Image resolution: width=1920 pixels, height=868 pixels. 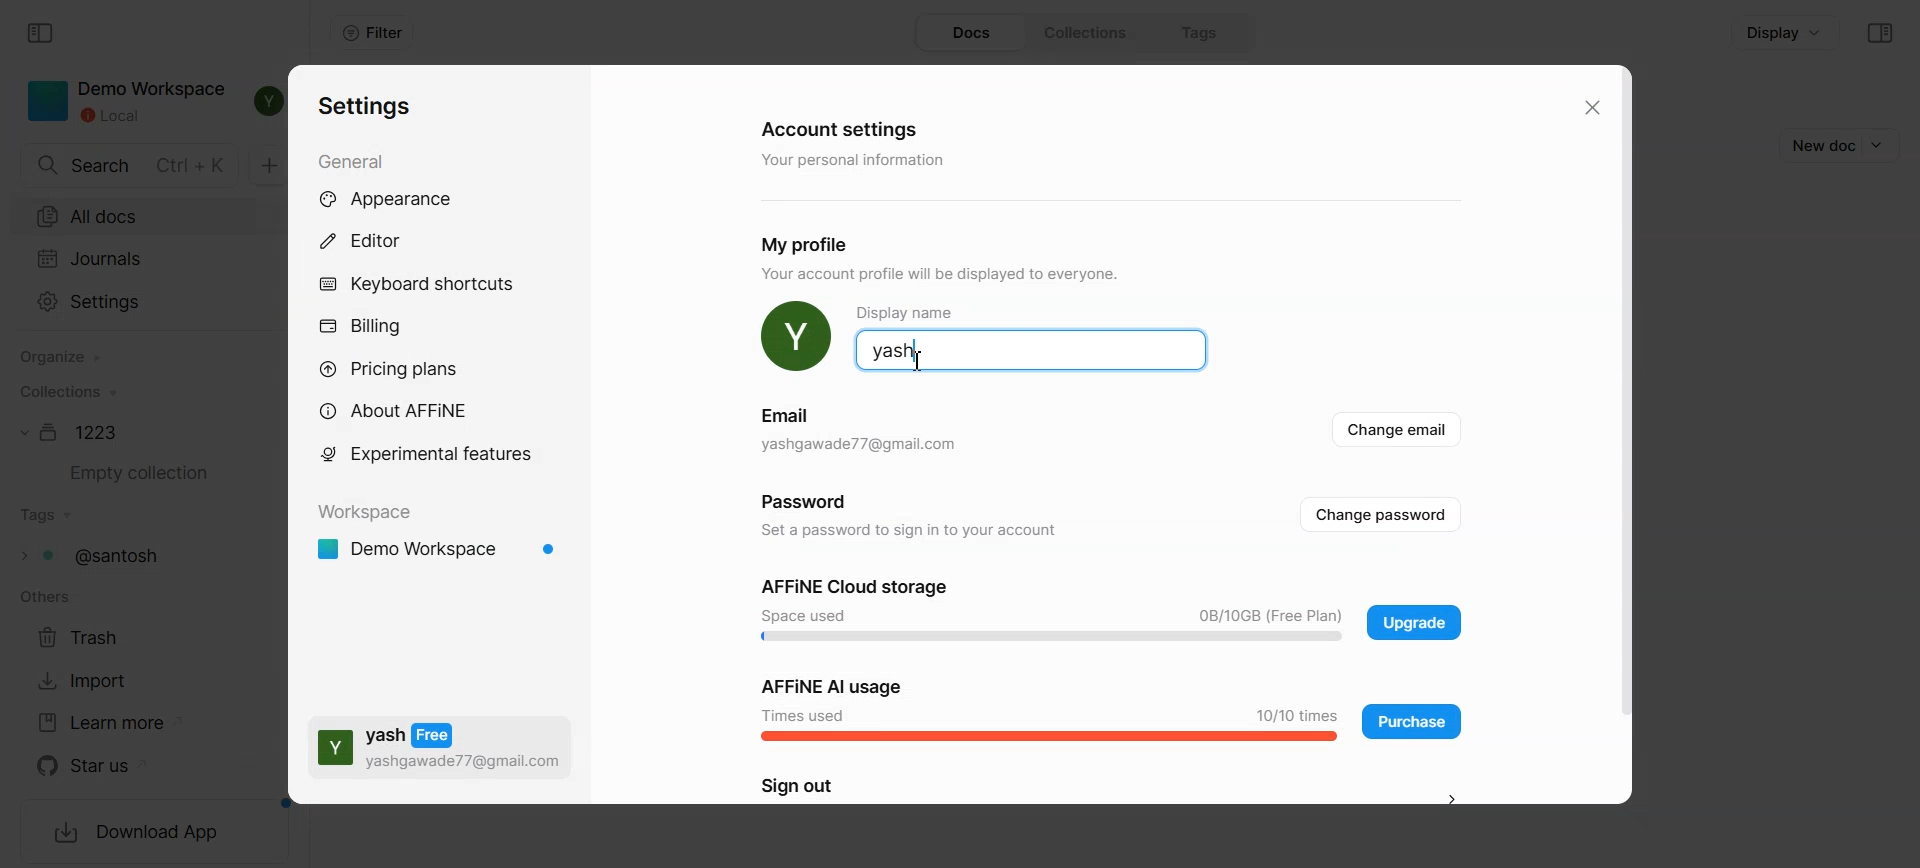 I want to click on Demo workspace, so click(x=440, y=551).